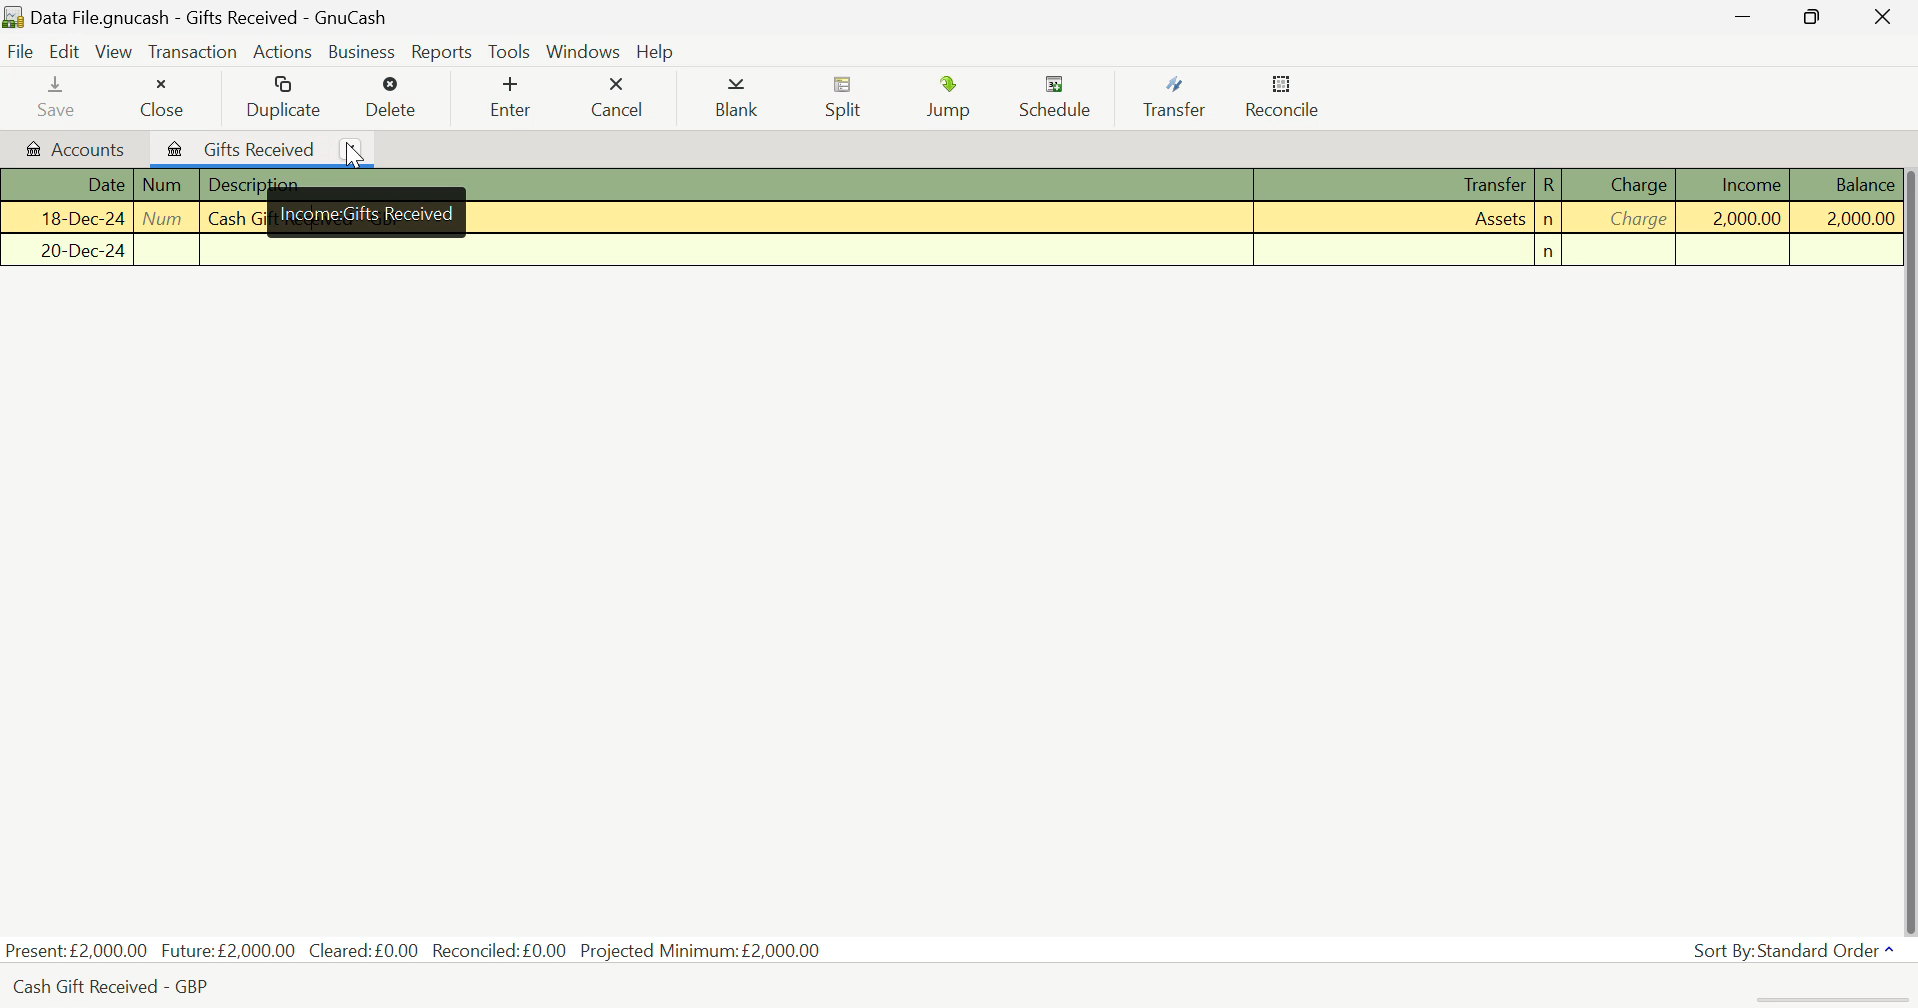  What do you see at coordinates (358, 50) in the screenshot?
I see `Business` at bounding box center [358, 50].